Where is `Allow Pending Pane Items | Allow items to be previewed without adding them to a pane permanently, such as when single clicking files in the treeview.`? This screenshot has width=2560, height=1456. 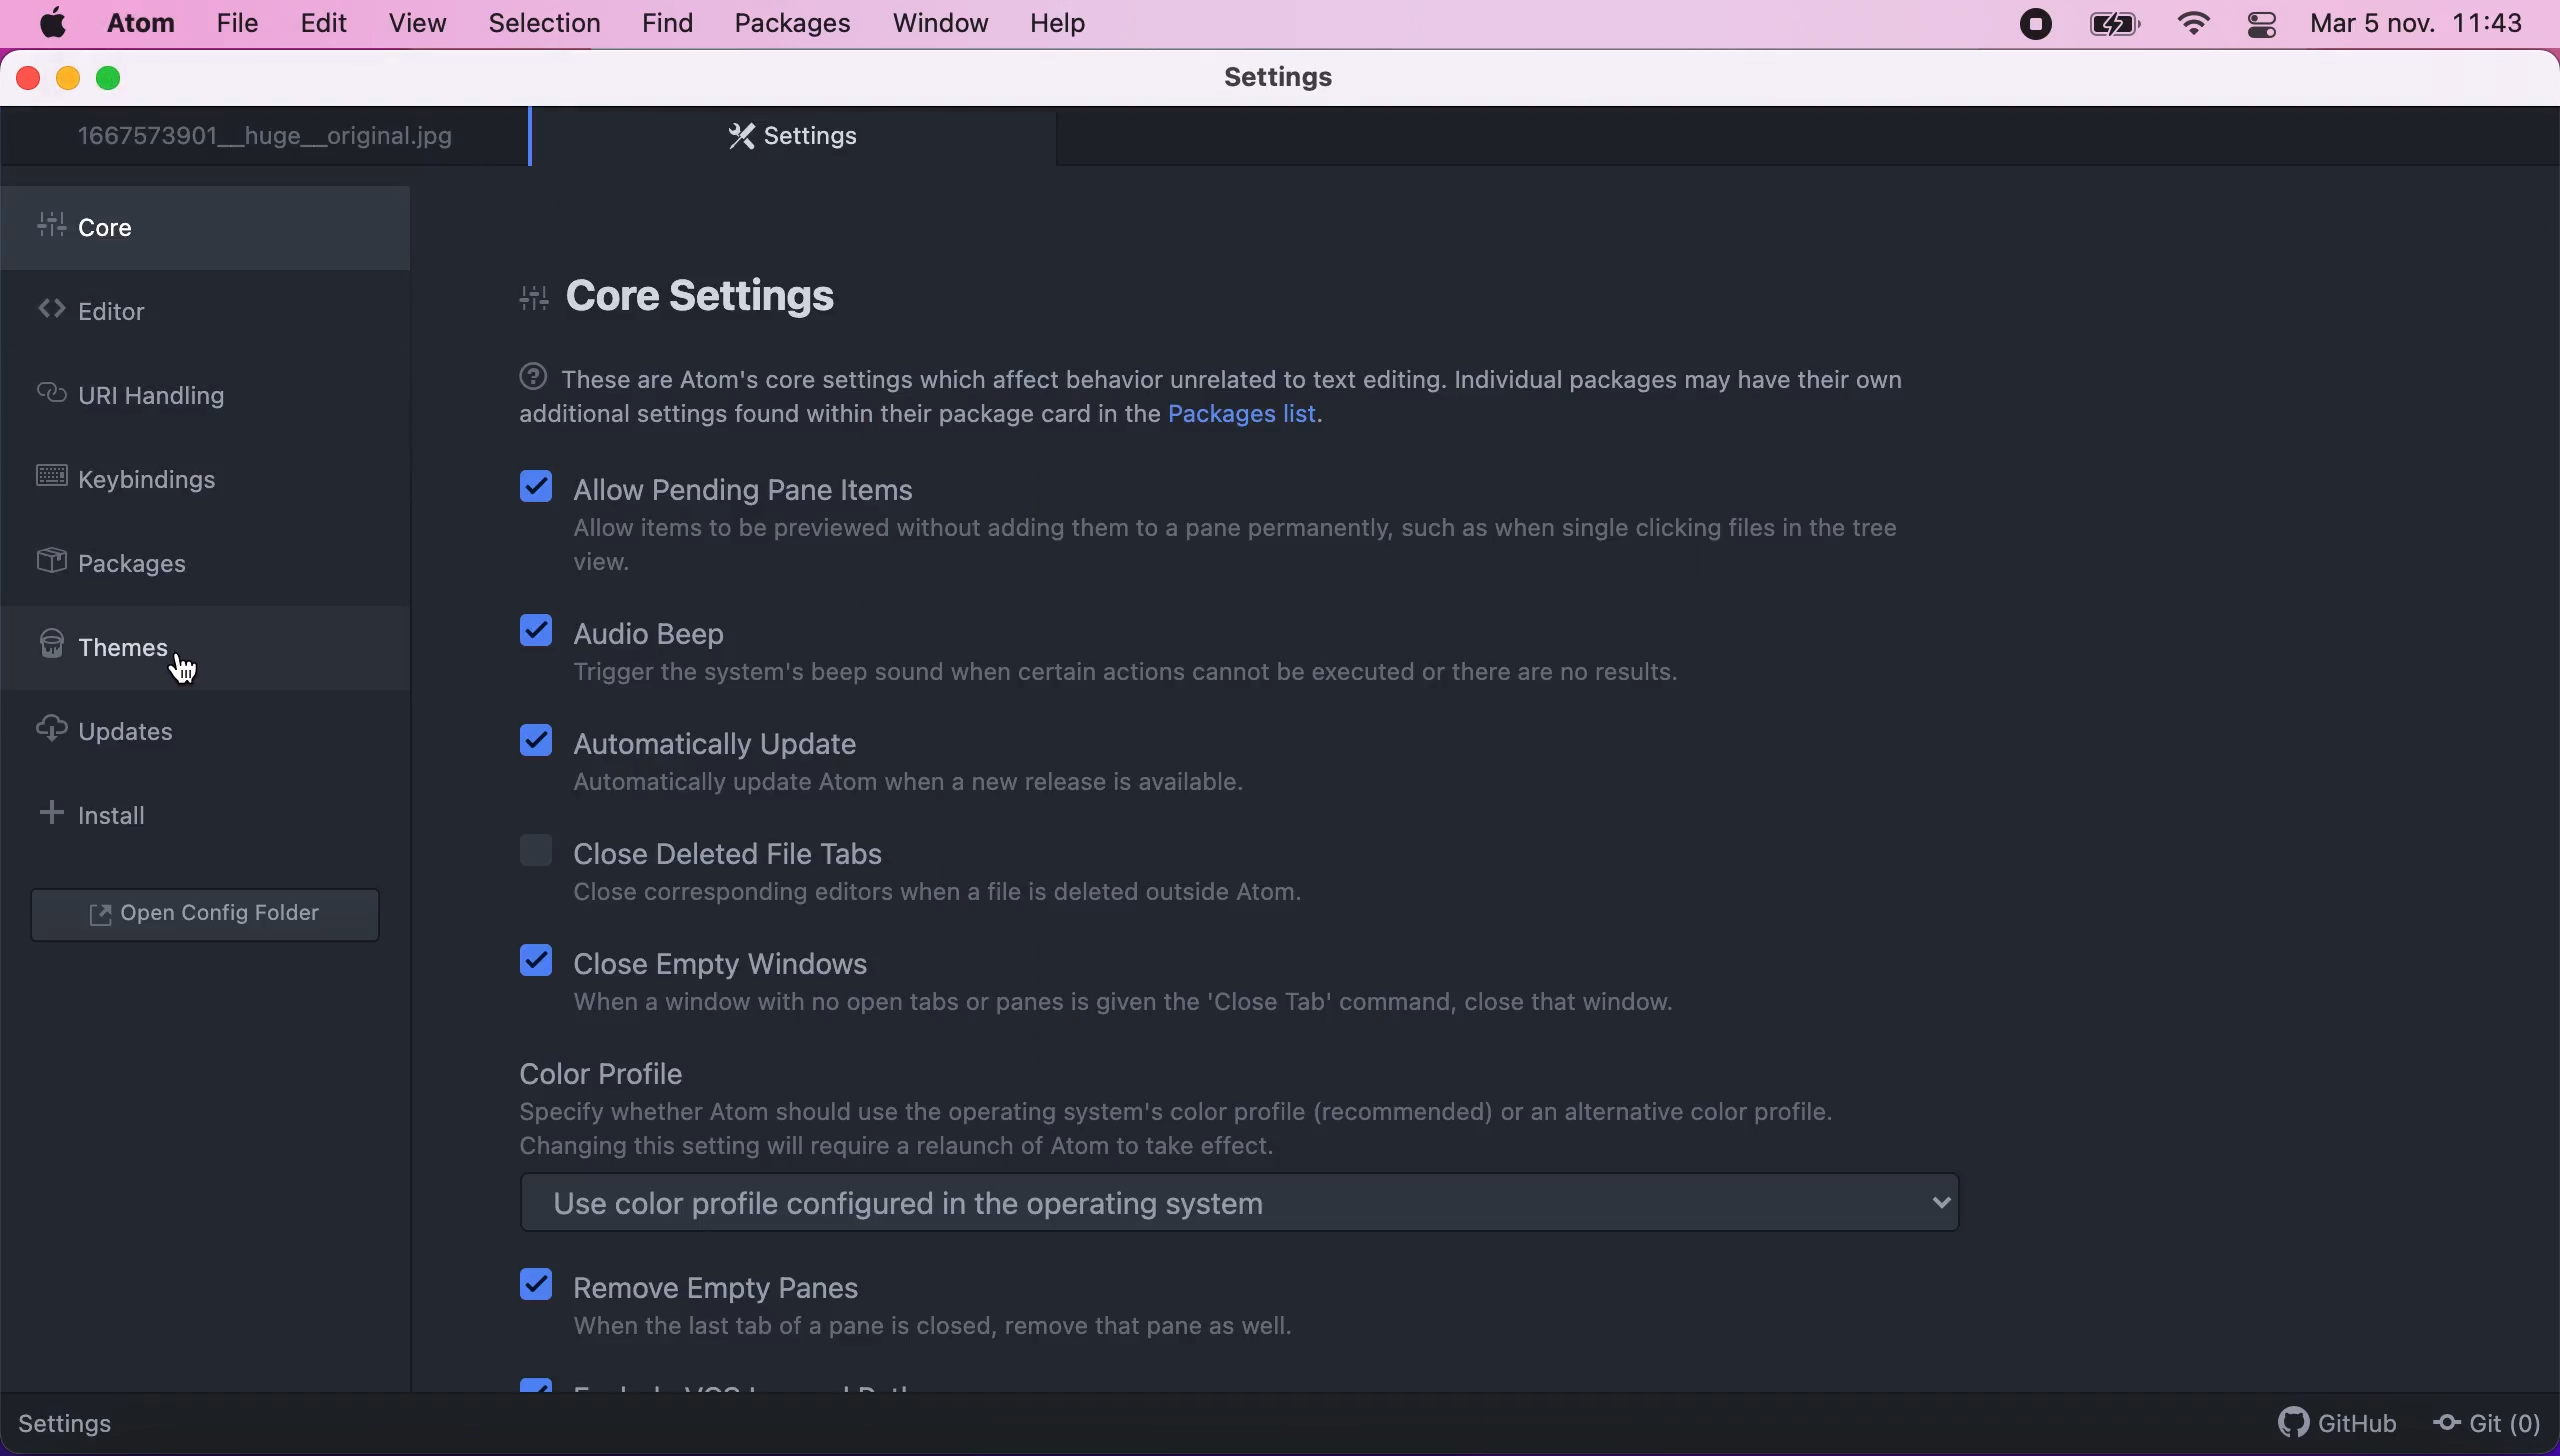 Allow Pending Pane Items | Allow items to be previewed without adding them to a pane permanently, such as when single clicking files in the treeview. is located at coordinates (1215, 529).